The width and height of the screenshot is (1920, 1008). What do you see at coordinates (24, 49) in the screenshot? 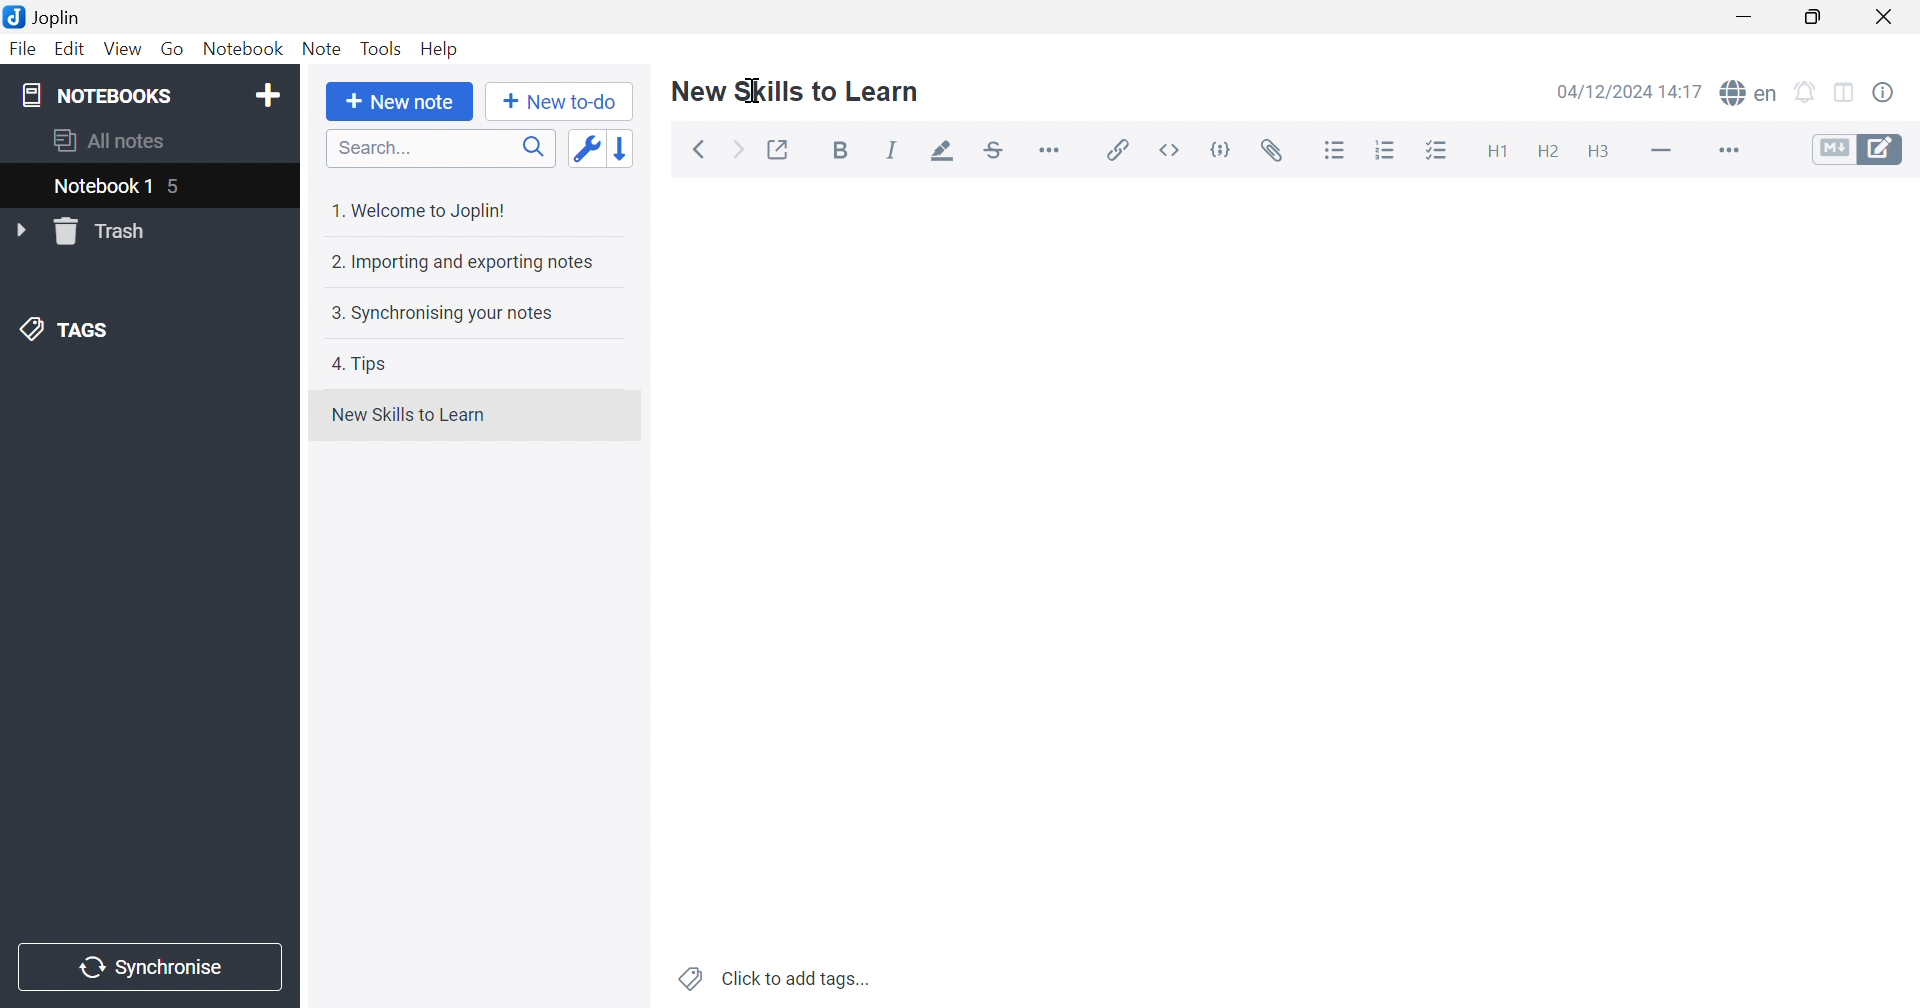
I see `File` at bounding box center [24, 49].